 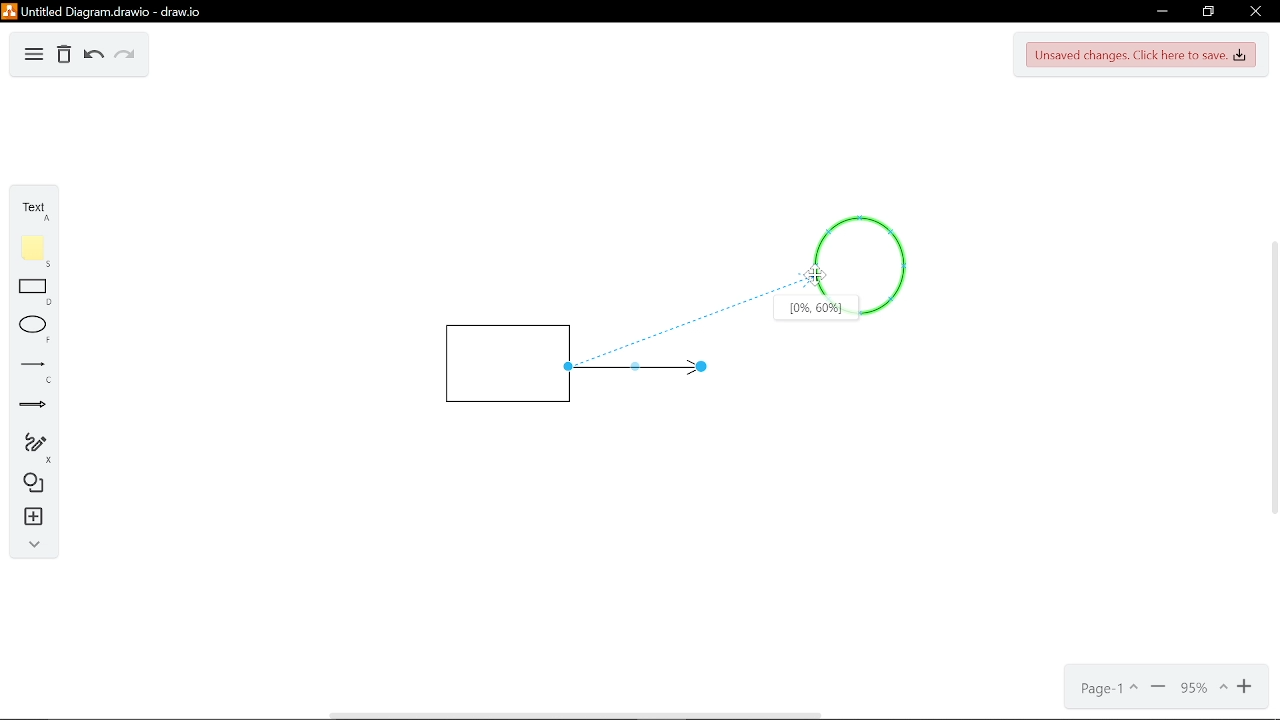 What do you see at coordinates (637, 367) in the screenshot?
I see `Line` at bounding box center [637, 367].